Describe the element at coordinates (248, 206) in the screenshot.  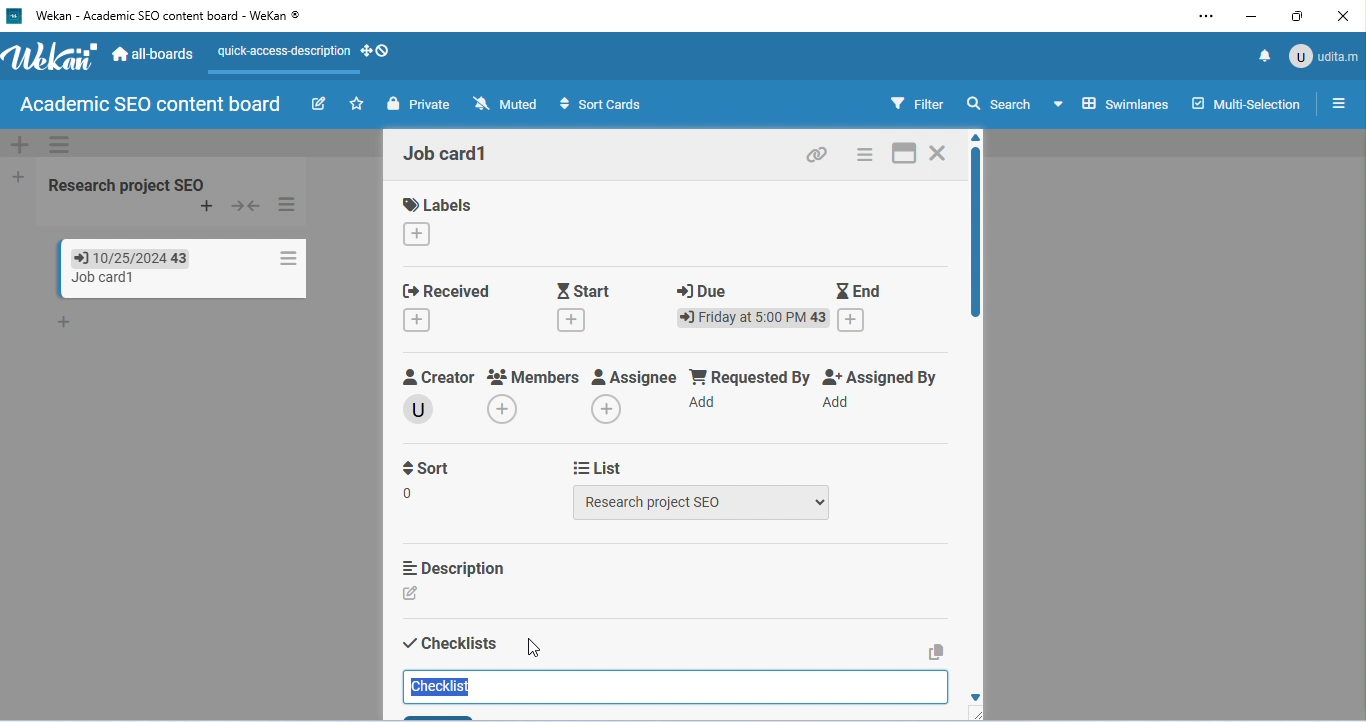
I see `collapse` at that location.